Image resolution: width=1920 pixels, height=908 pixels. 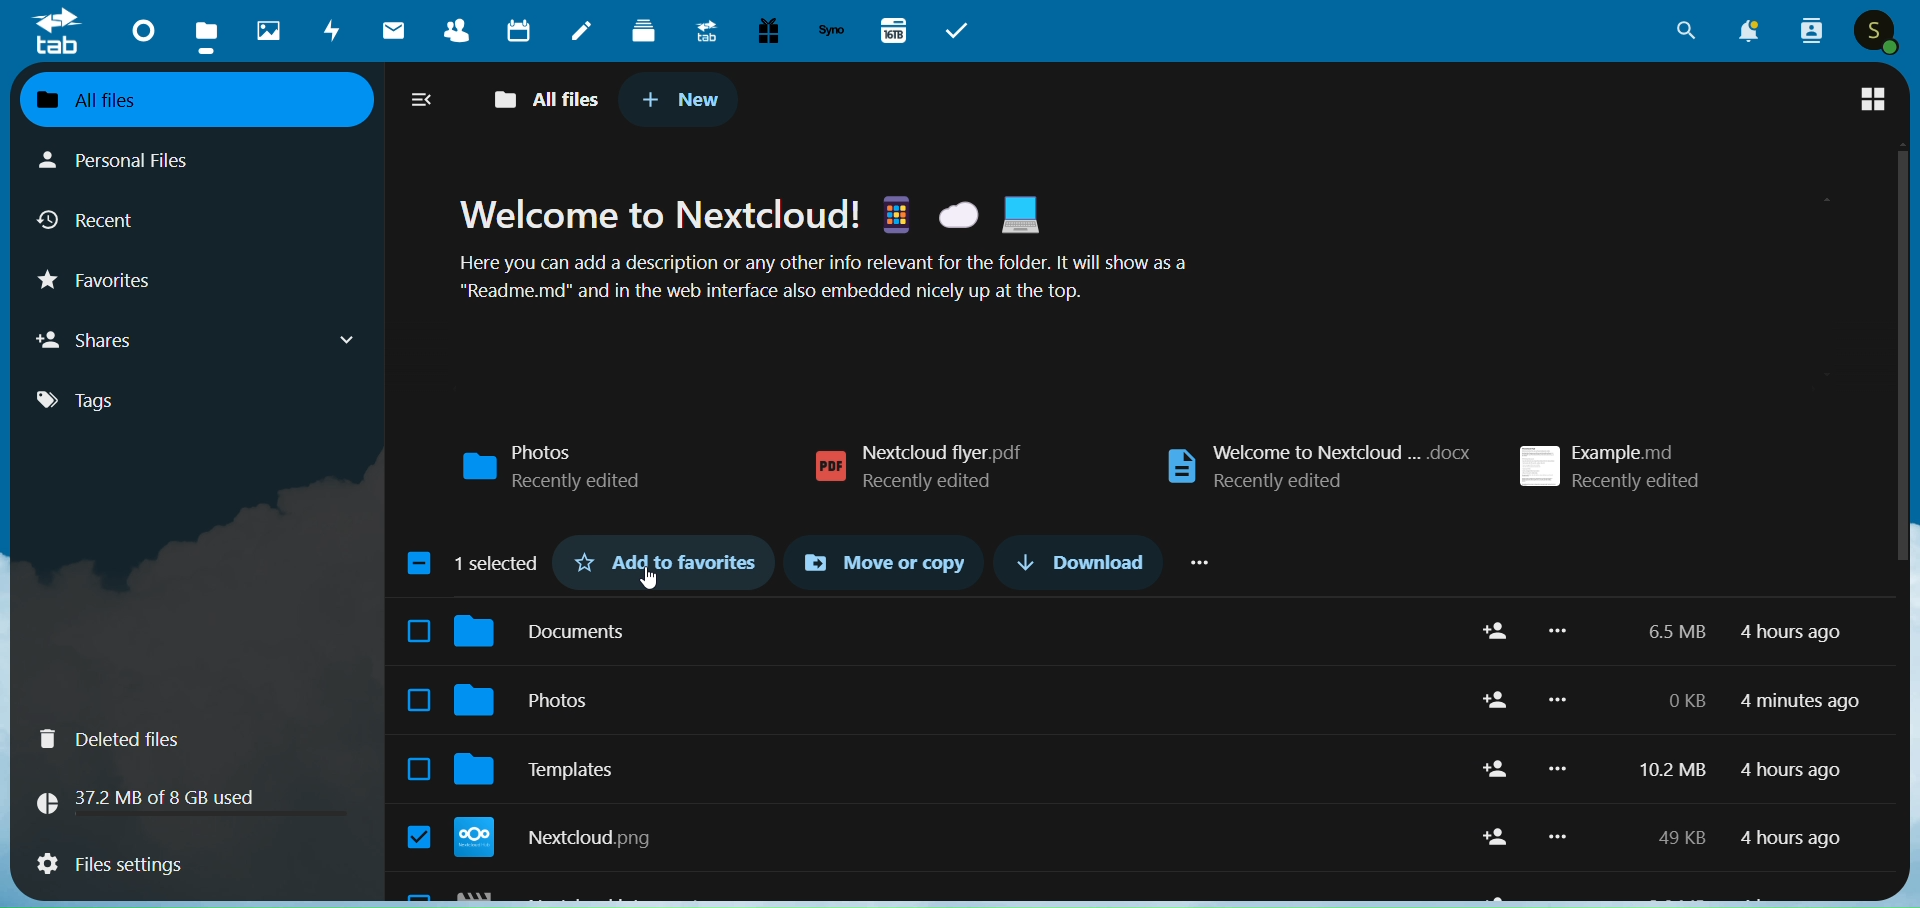 I want to click on calendar, so click(x=517, y=30).